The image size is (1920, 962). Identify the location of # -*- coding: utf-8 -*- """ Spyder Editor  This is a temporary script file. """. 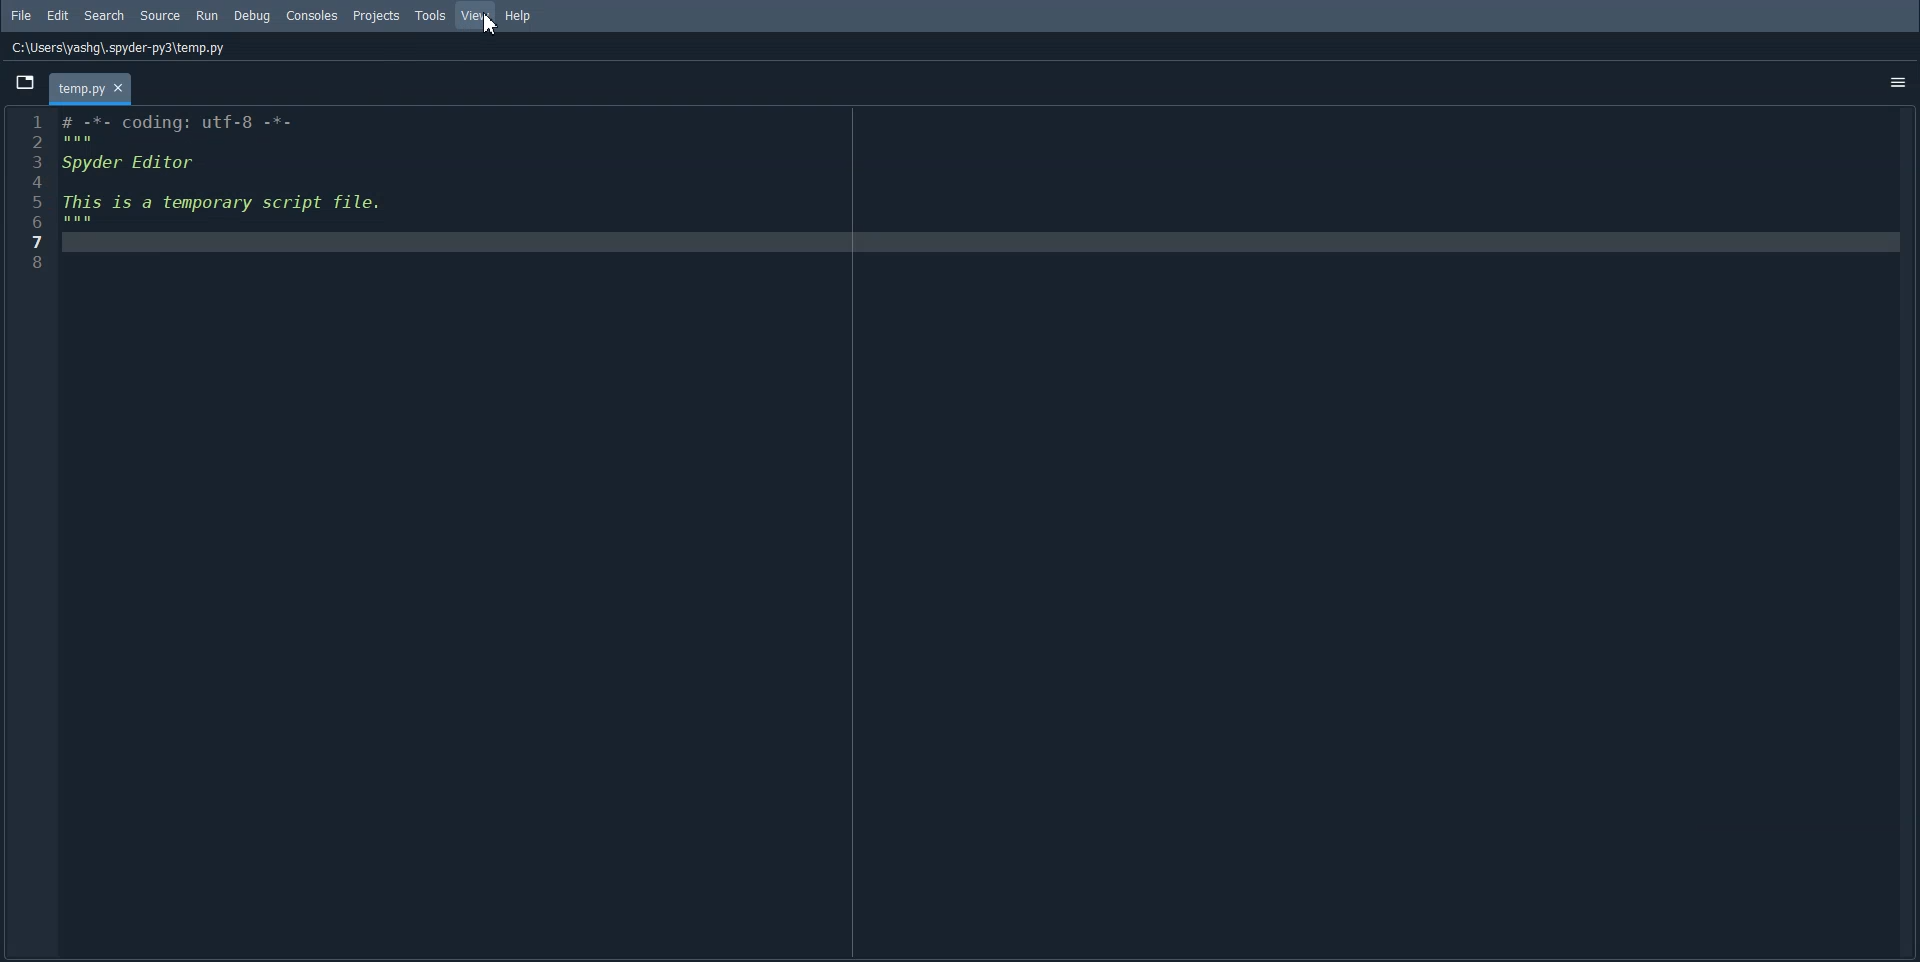
(975, 532).